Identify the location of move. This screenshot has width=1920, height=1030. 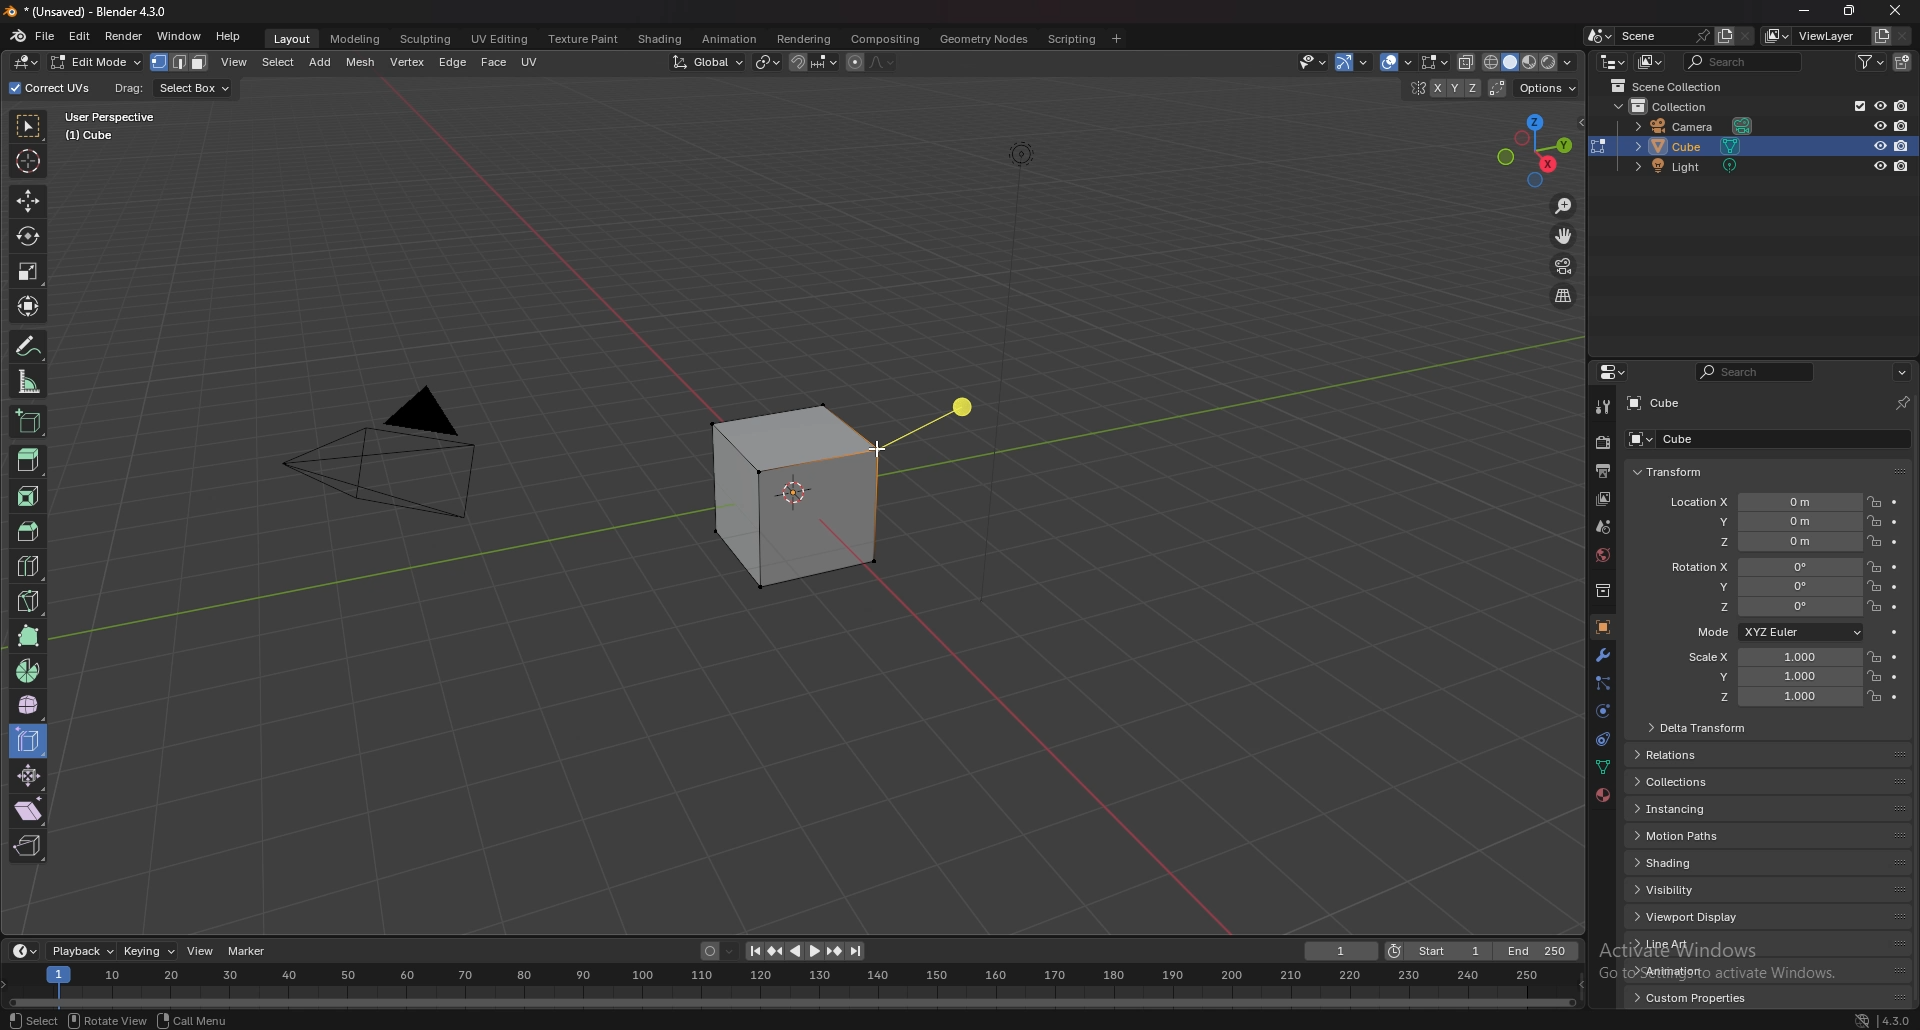
(1565, 234).